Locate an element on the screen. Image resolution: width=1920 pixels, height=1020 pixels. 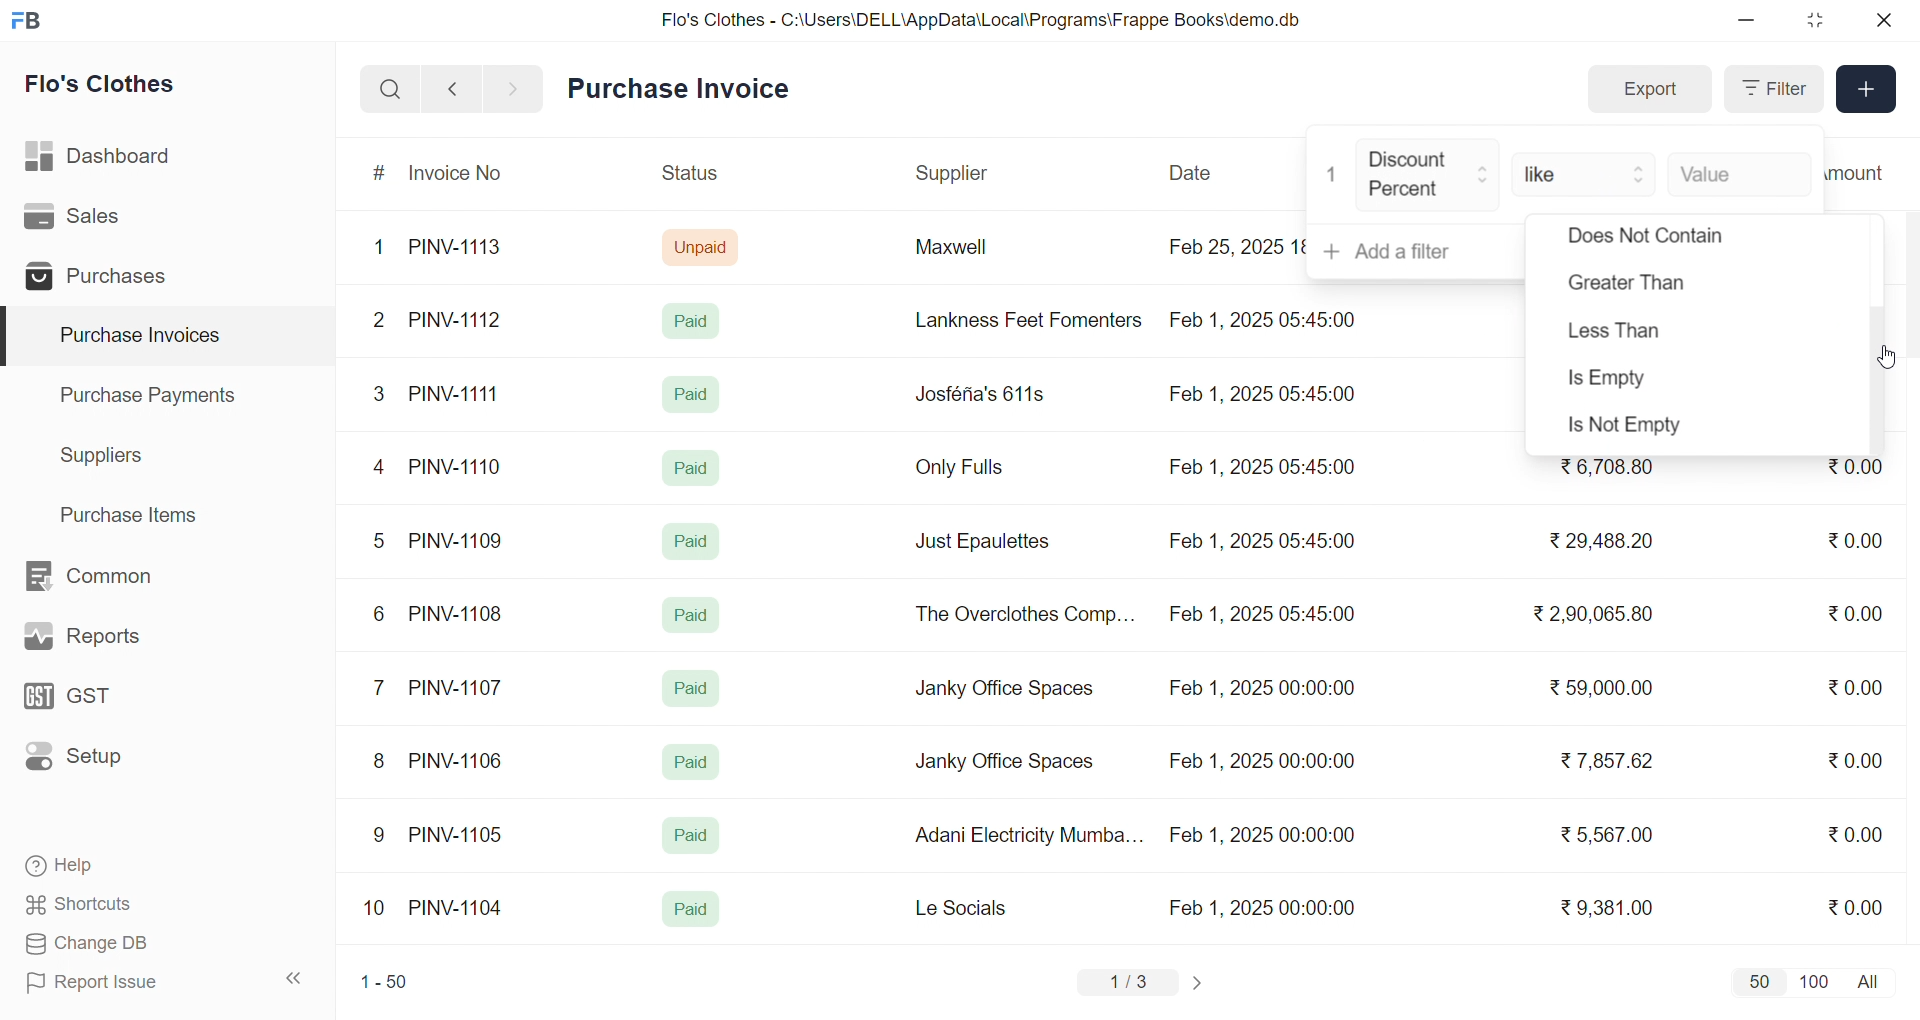
cursor is located at coordinates (1889, 357).